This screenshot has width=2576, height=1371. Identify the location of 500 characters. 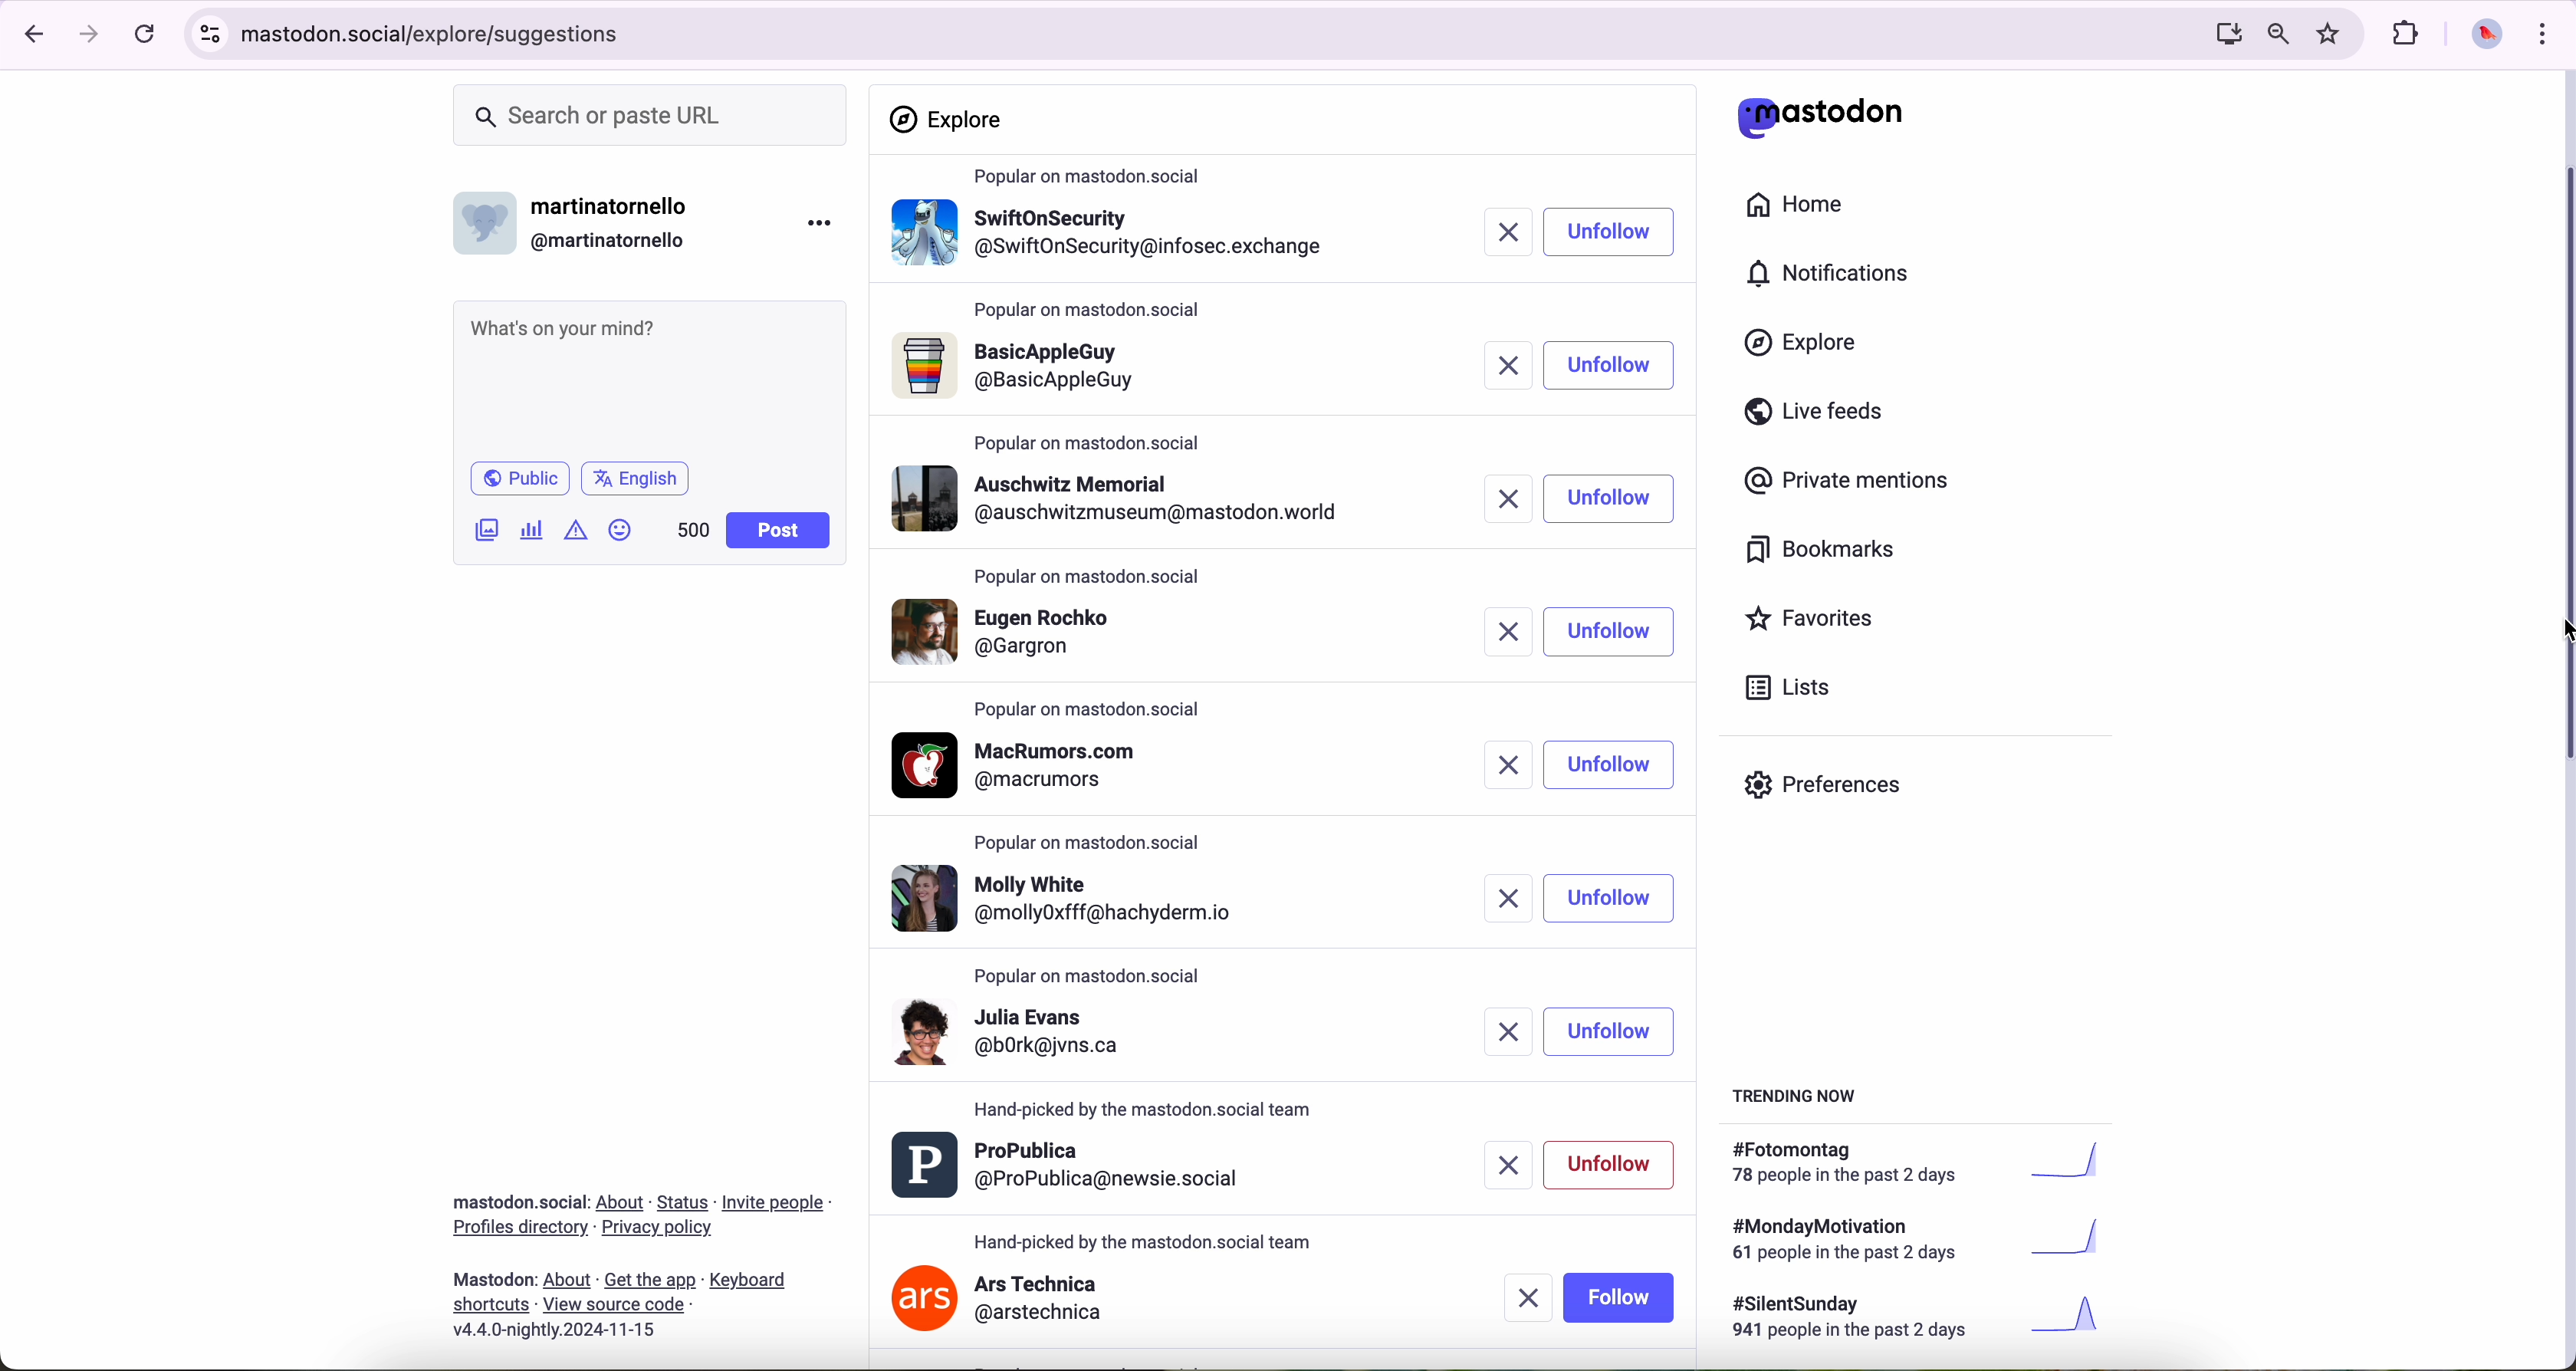
(692, 529).